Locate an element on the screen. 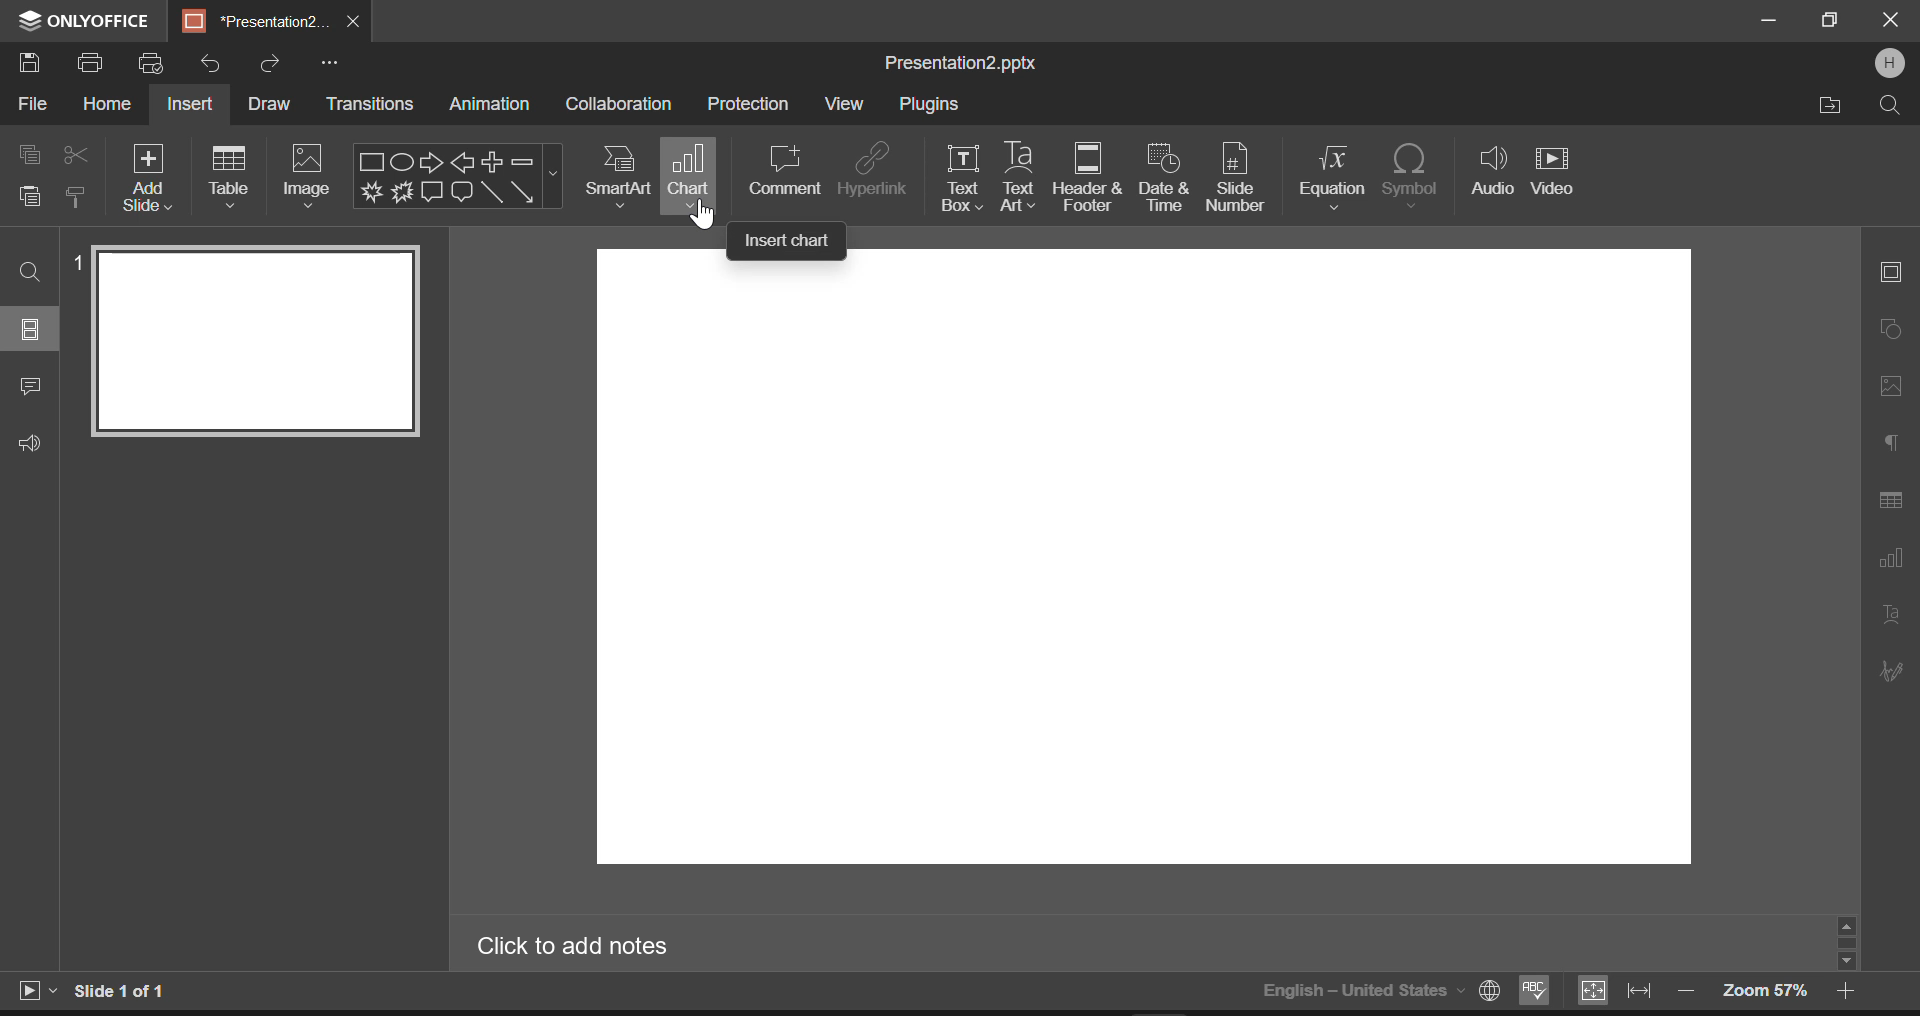 The image size is (1920, 1016). Right Arrow is located at coordinates (432, 163).